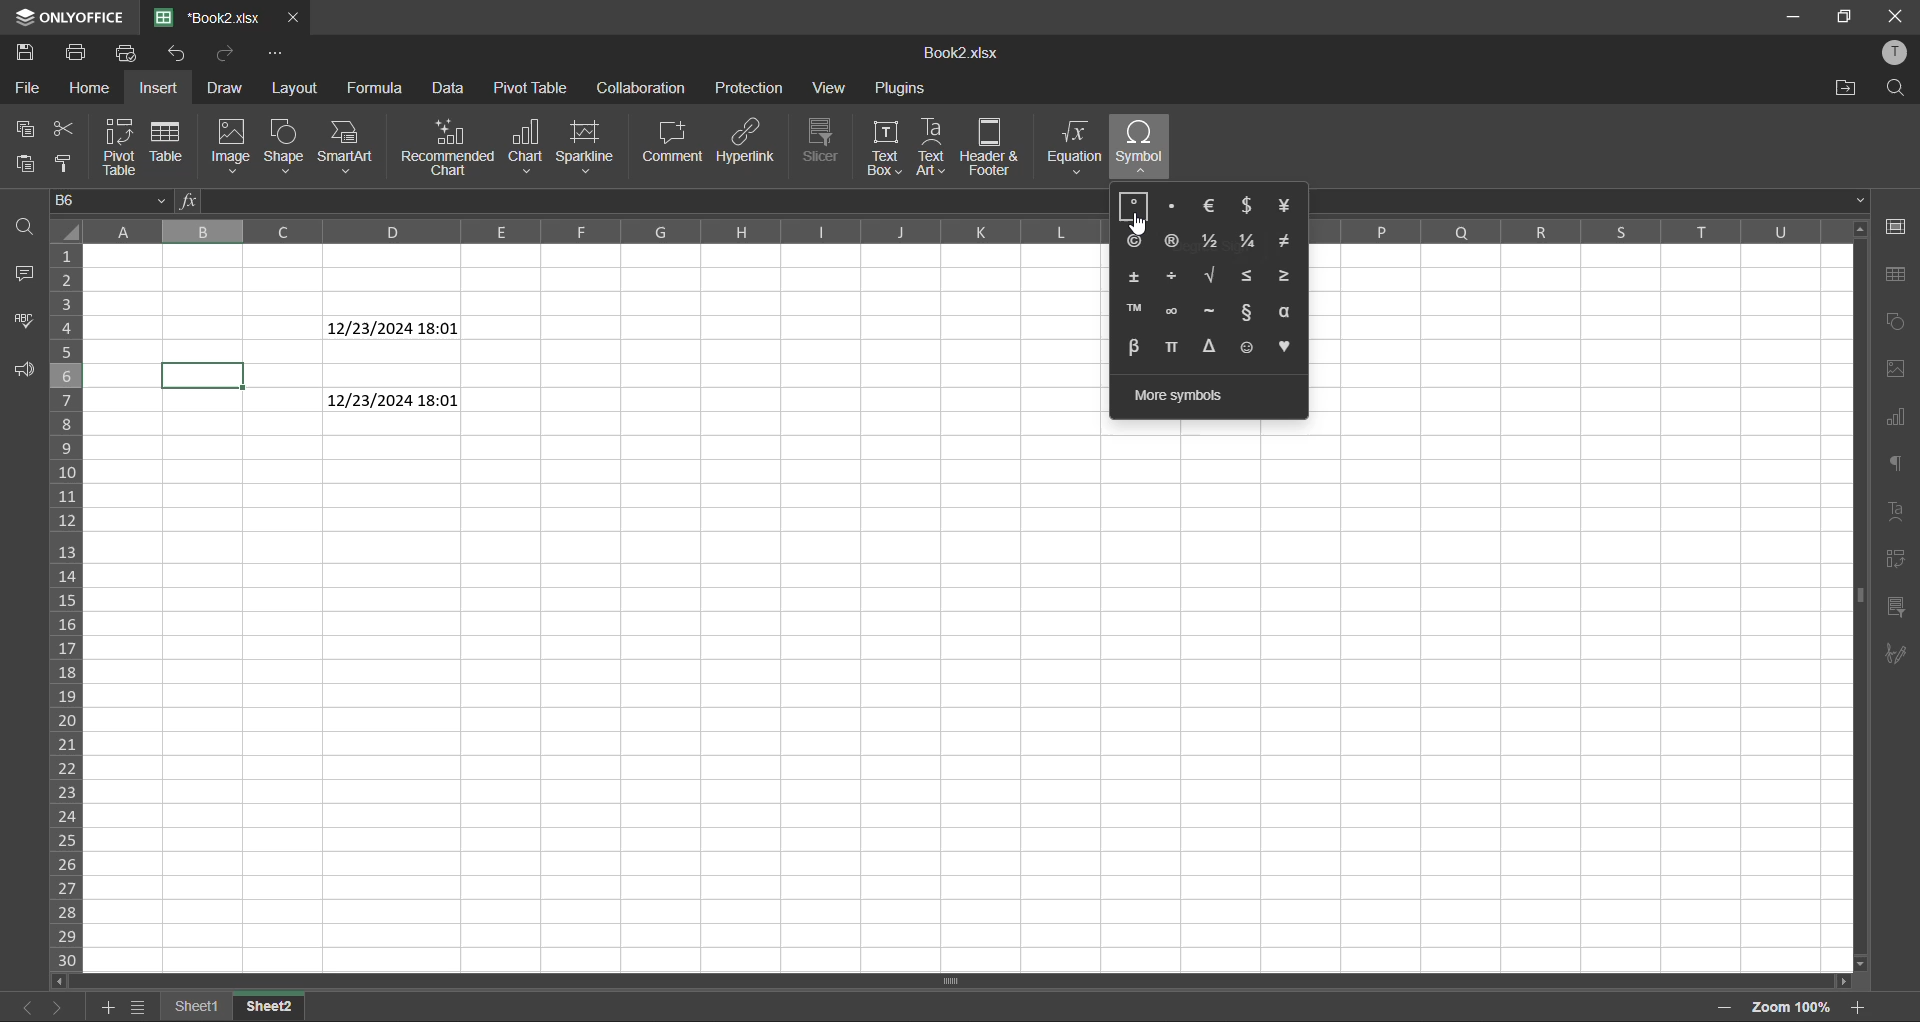 The image size is (1920, 1022). I want to click on charts, so click(1898, 422).